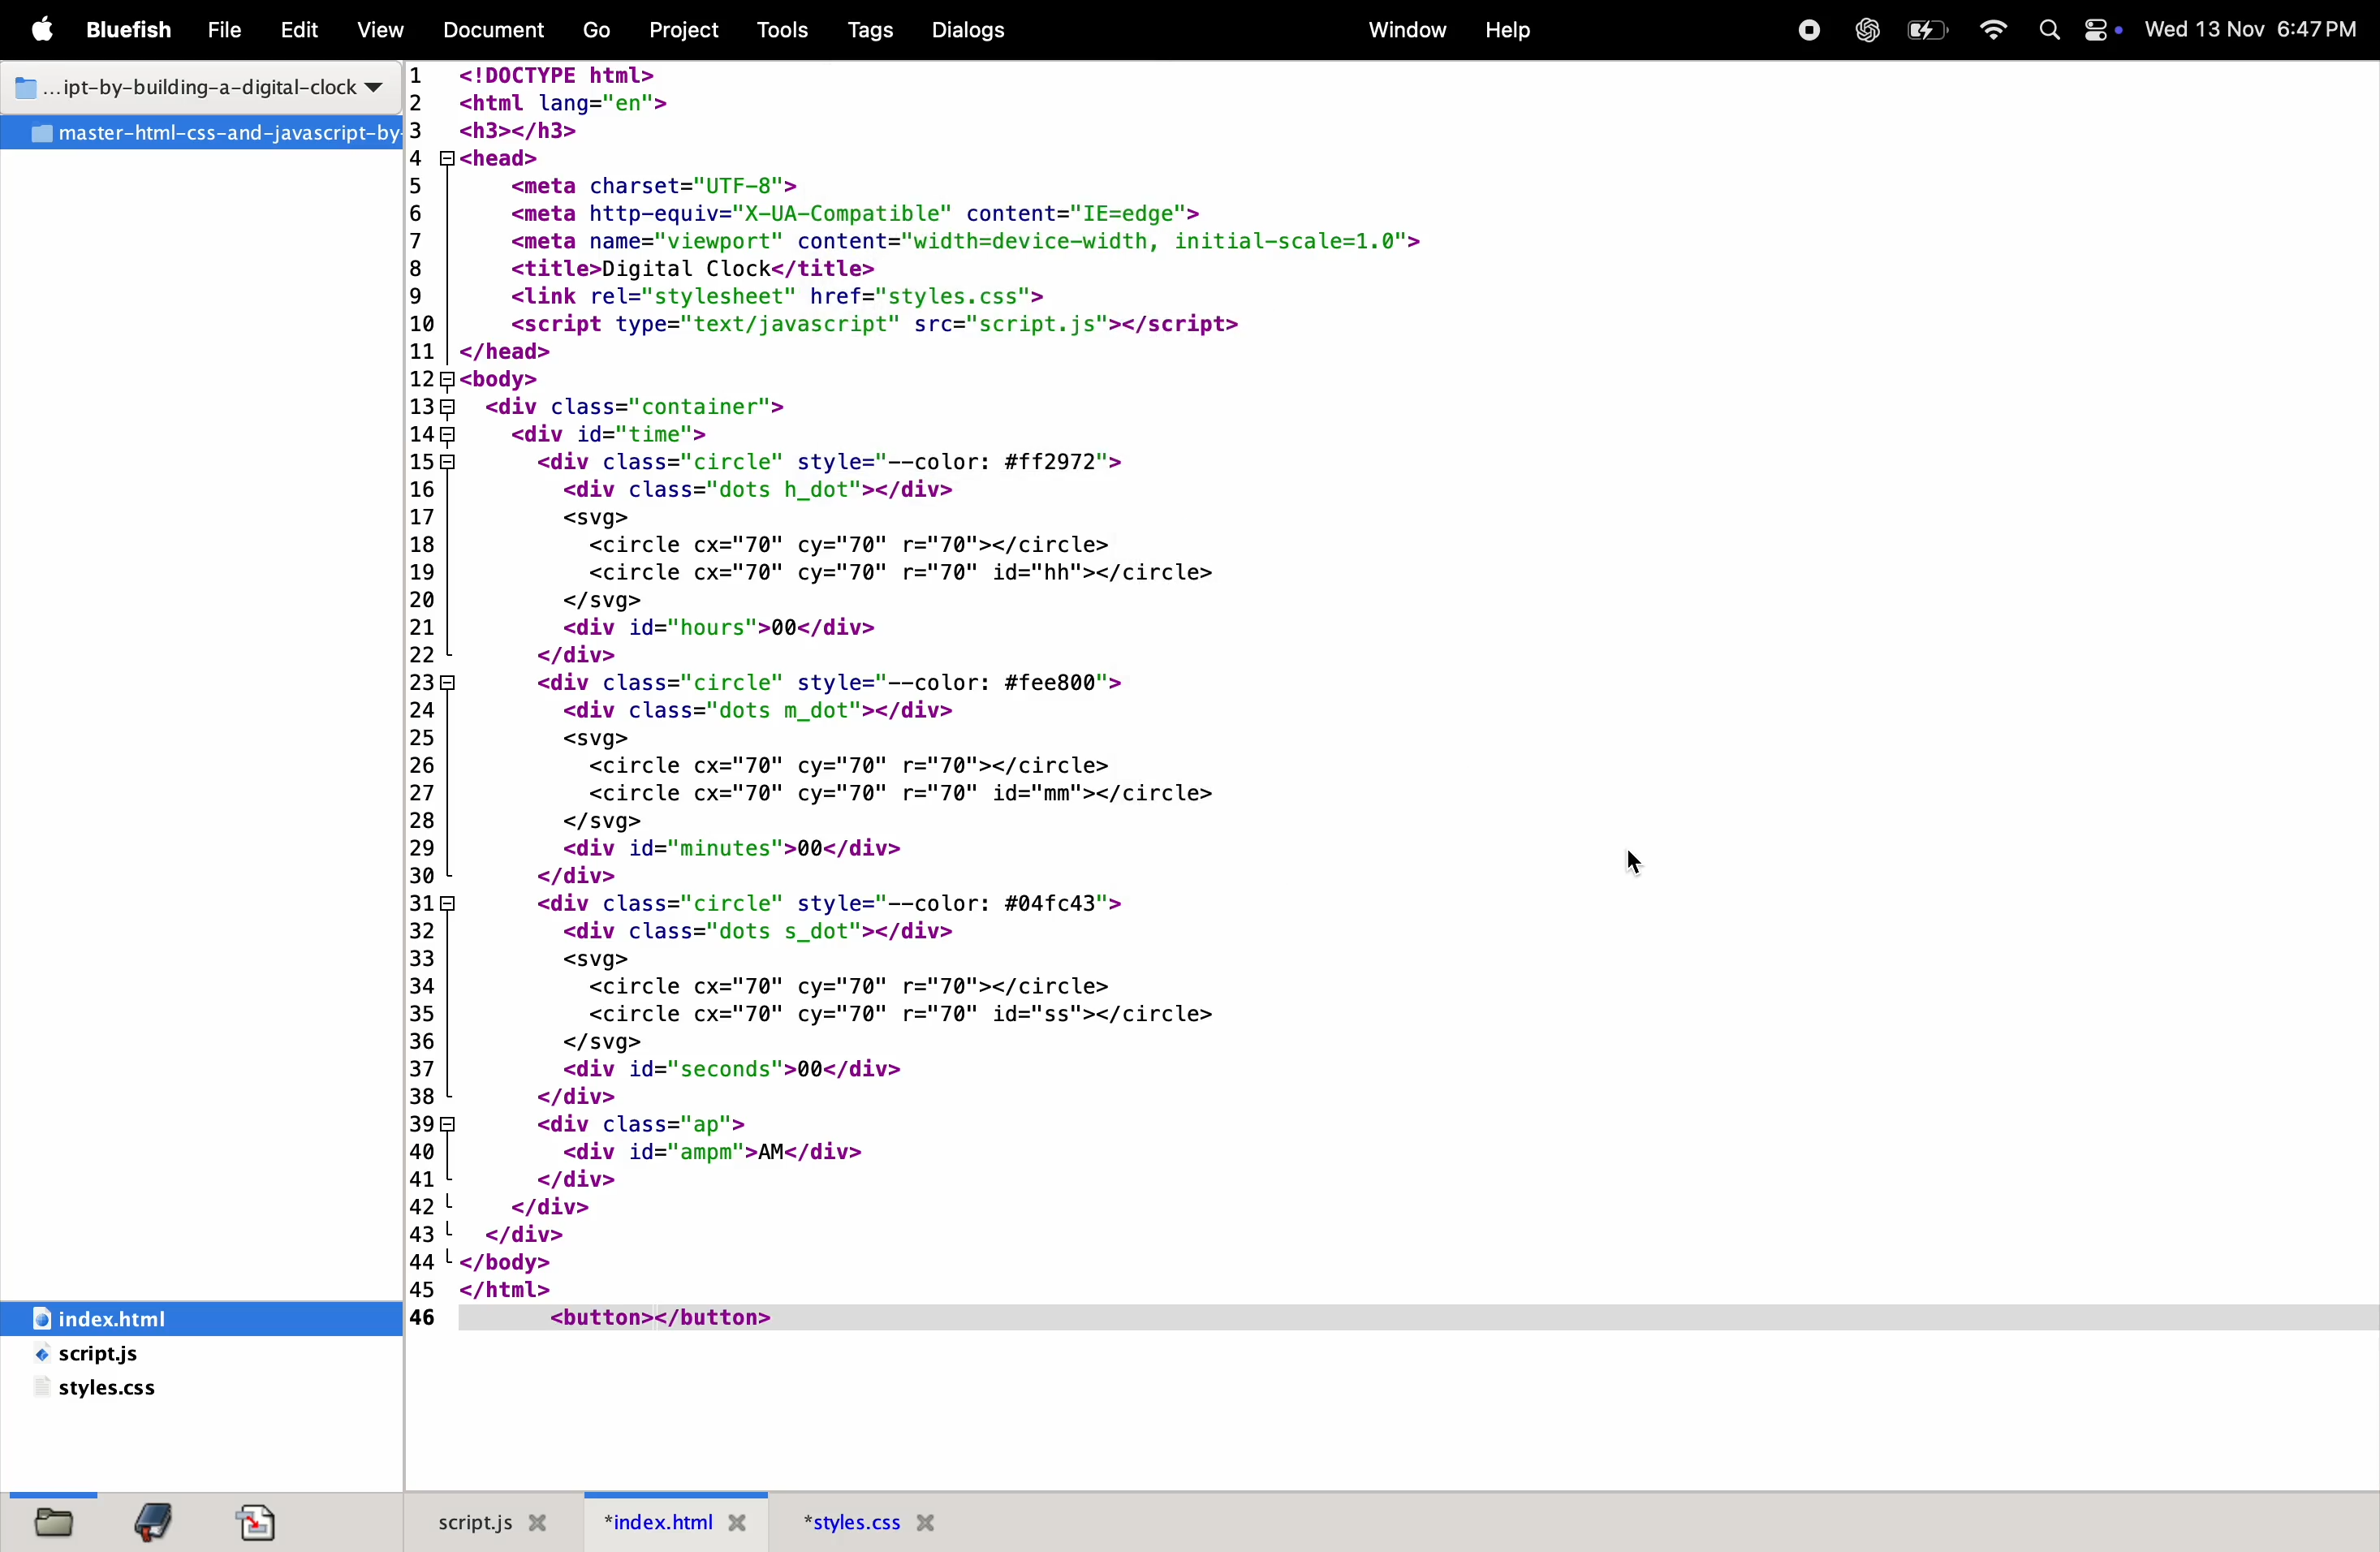  Describe the element at coordinates (2259, 27) in the screenshot. I see `Date and time` at that location.